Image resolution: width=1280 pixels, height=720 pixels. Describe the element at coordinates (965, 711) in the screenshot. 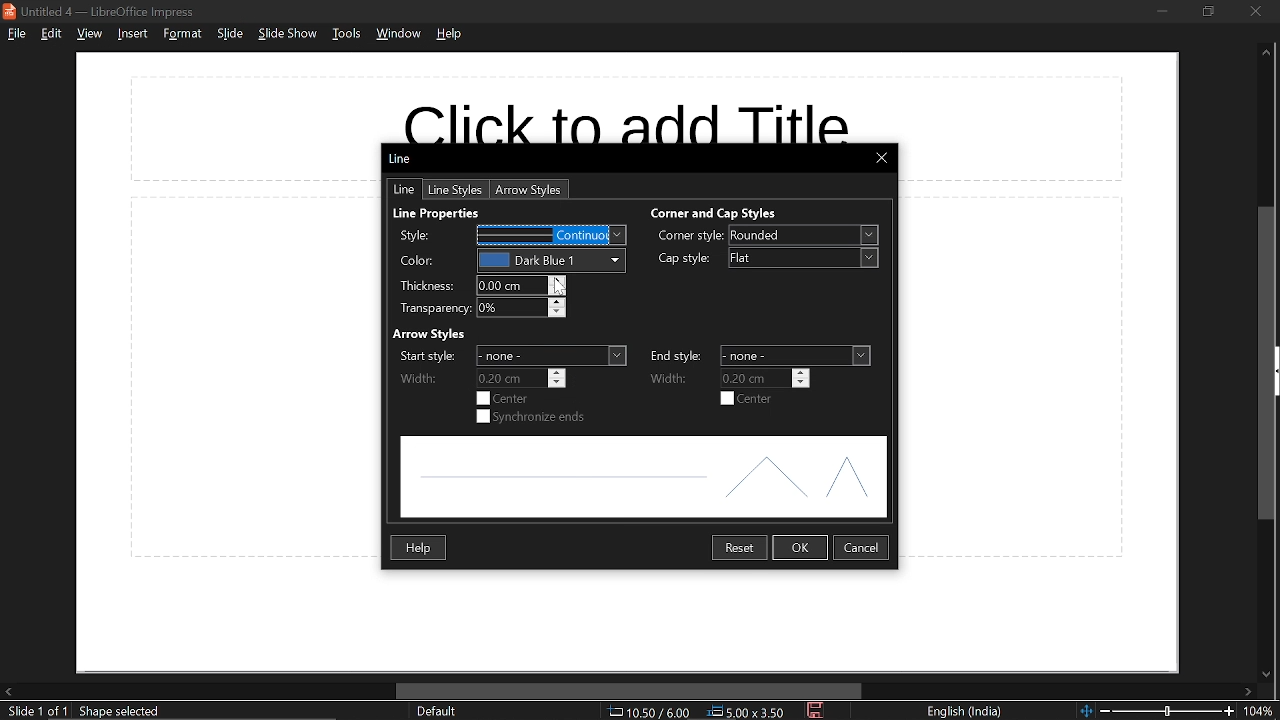

I see `language` at that location.